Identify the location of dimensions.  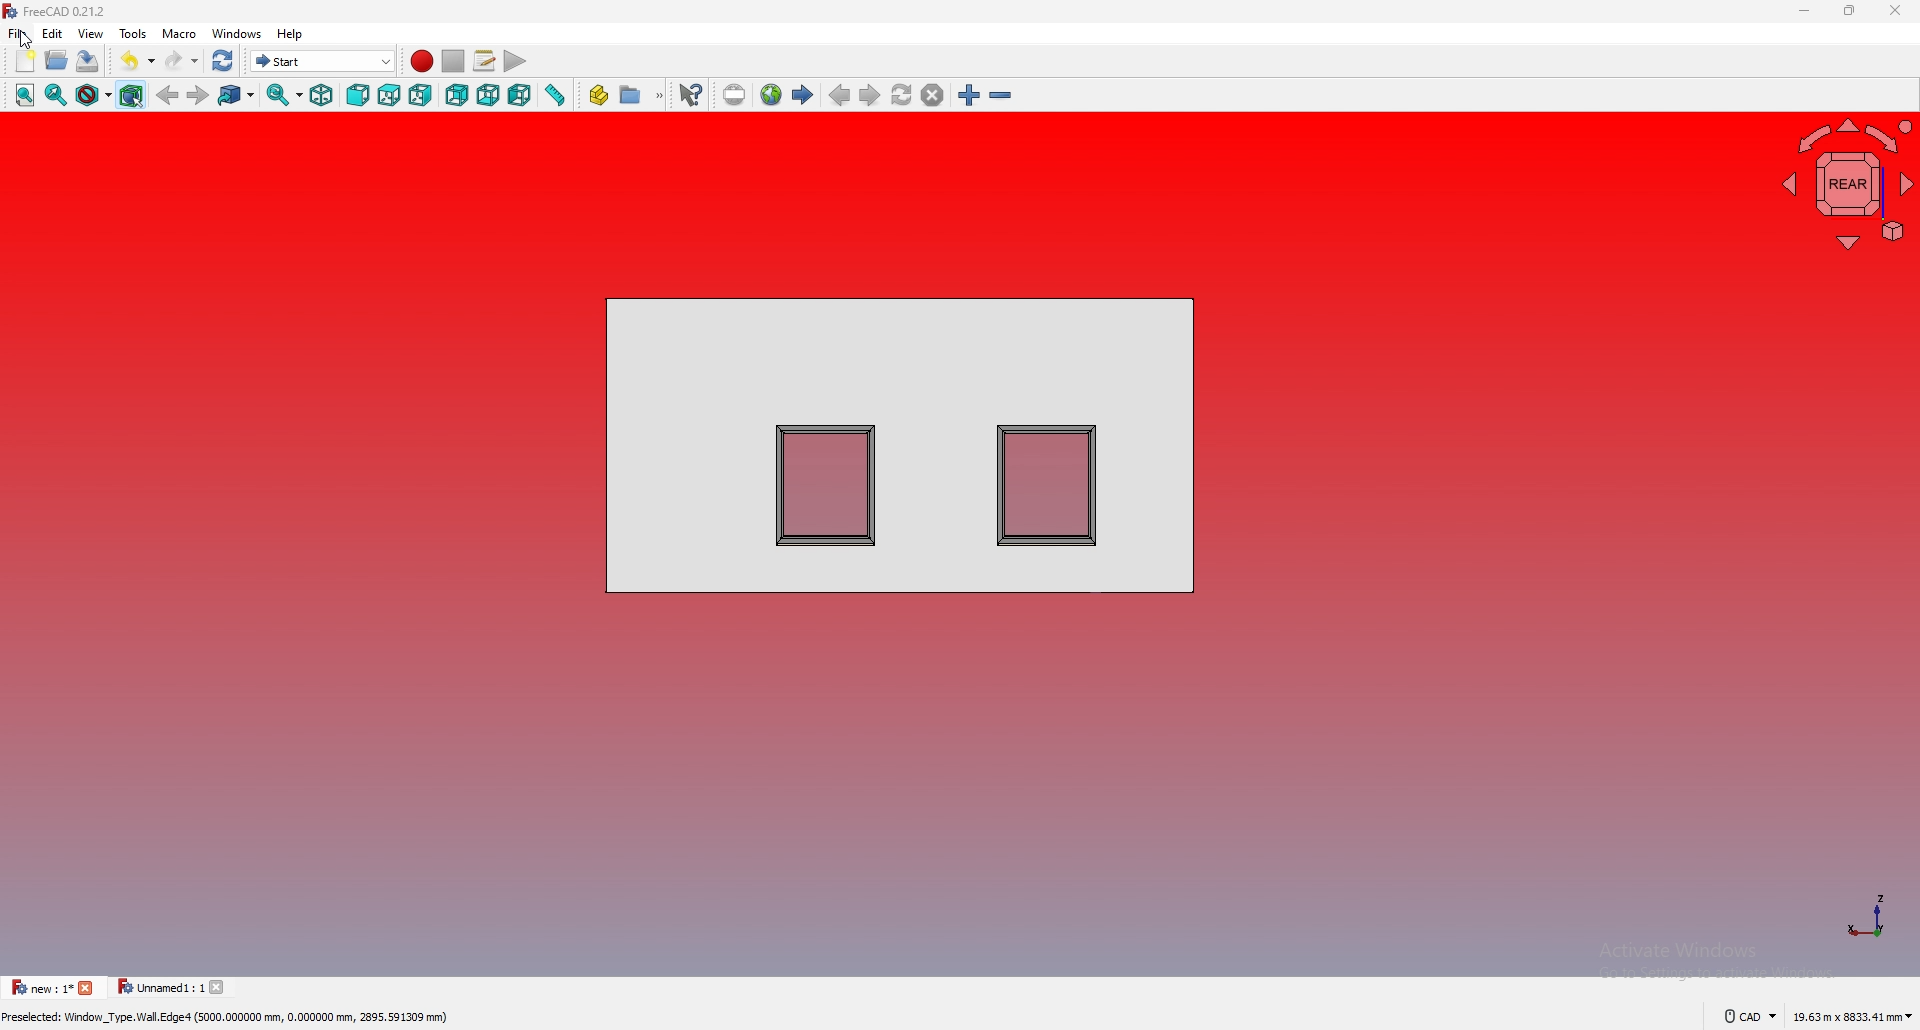
(1852, 1017).